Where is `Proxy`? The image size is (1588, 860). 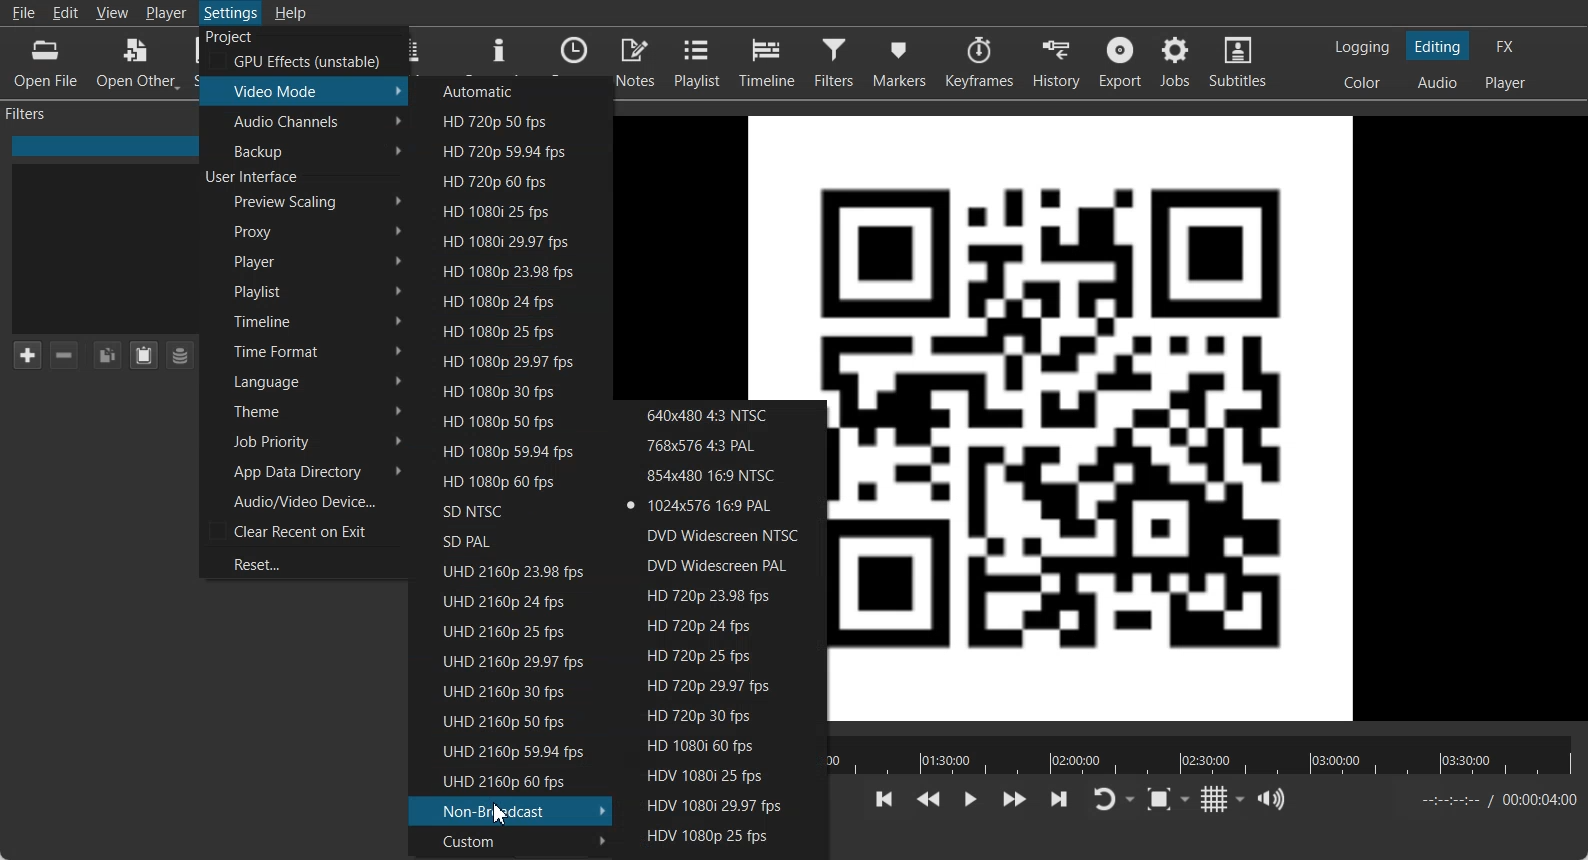 Proxy is located at coordinates (305, 231).